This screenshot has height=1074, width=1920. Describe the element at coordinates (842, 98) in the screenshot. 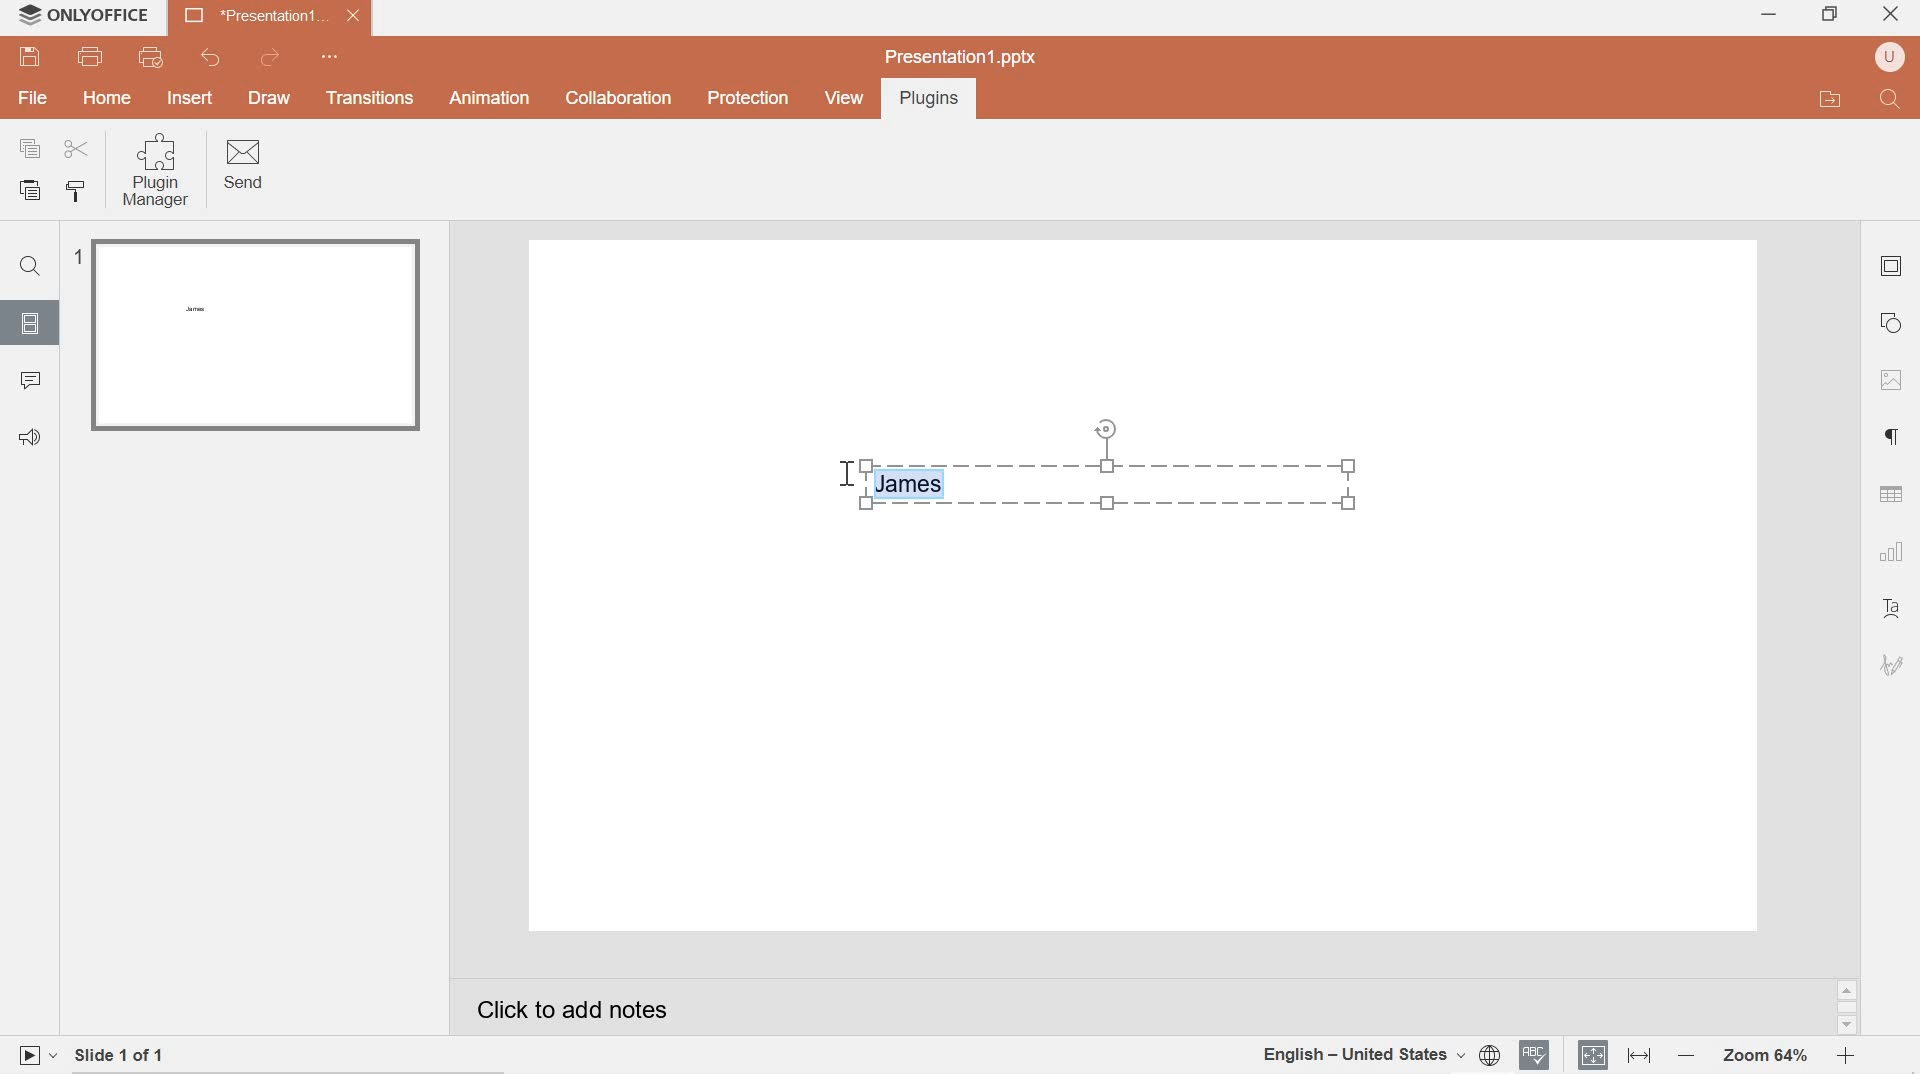

I see `view` at that location.